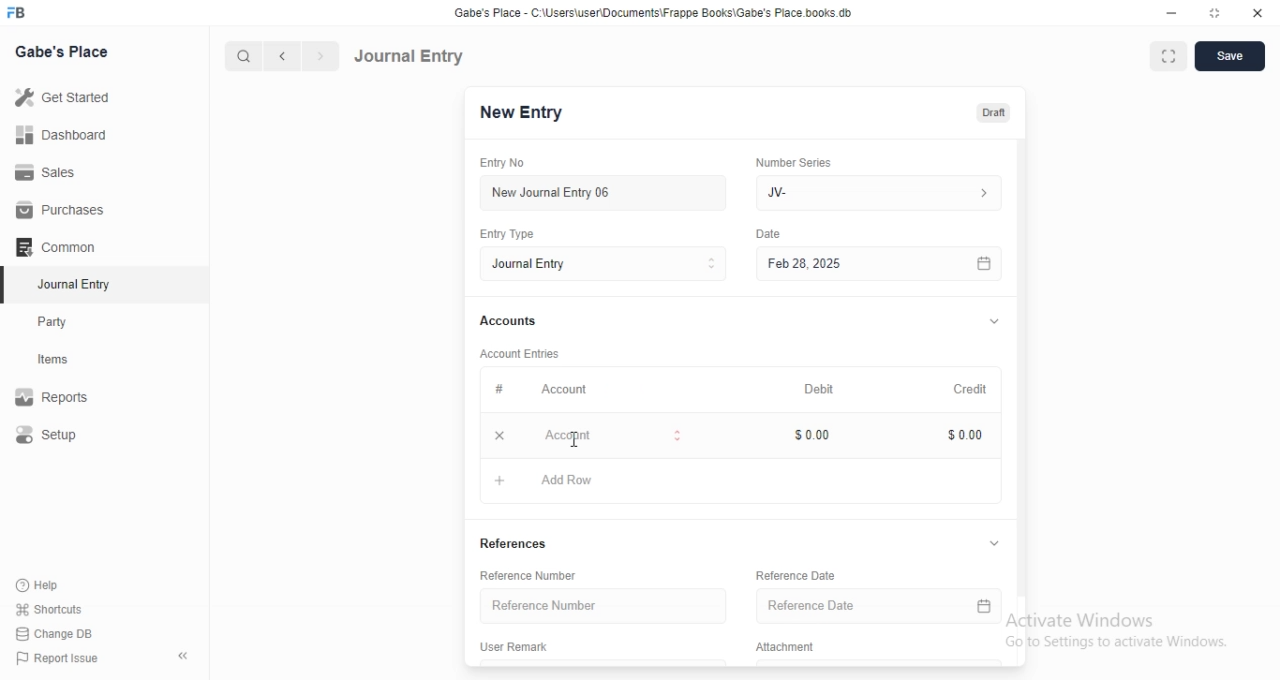  What do you see at coordinates (518, 322) in the screenshot?
I see `Accounts.` at bounding box center [518, 322].